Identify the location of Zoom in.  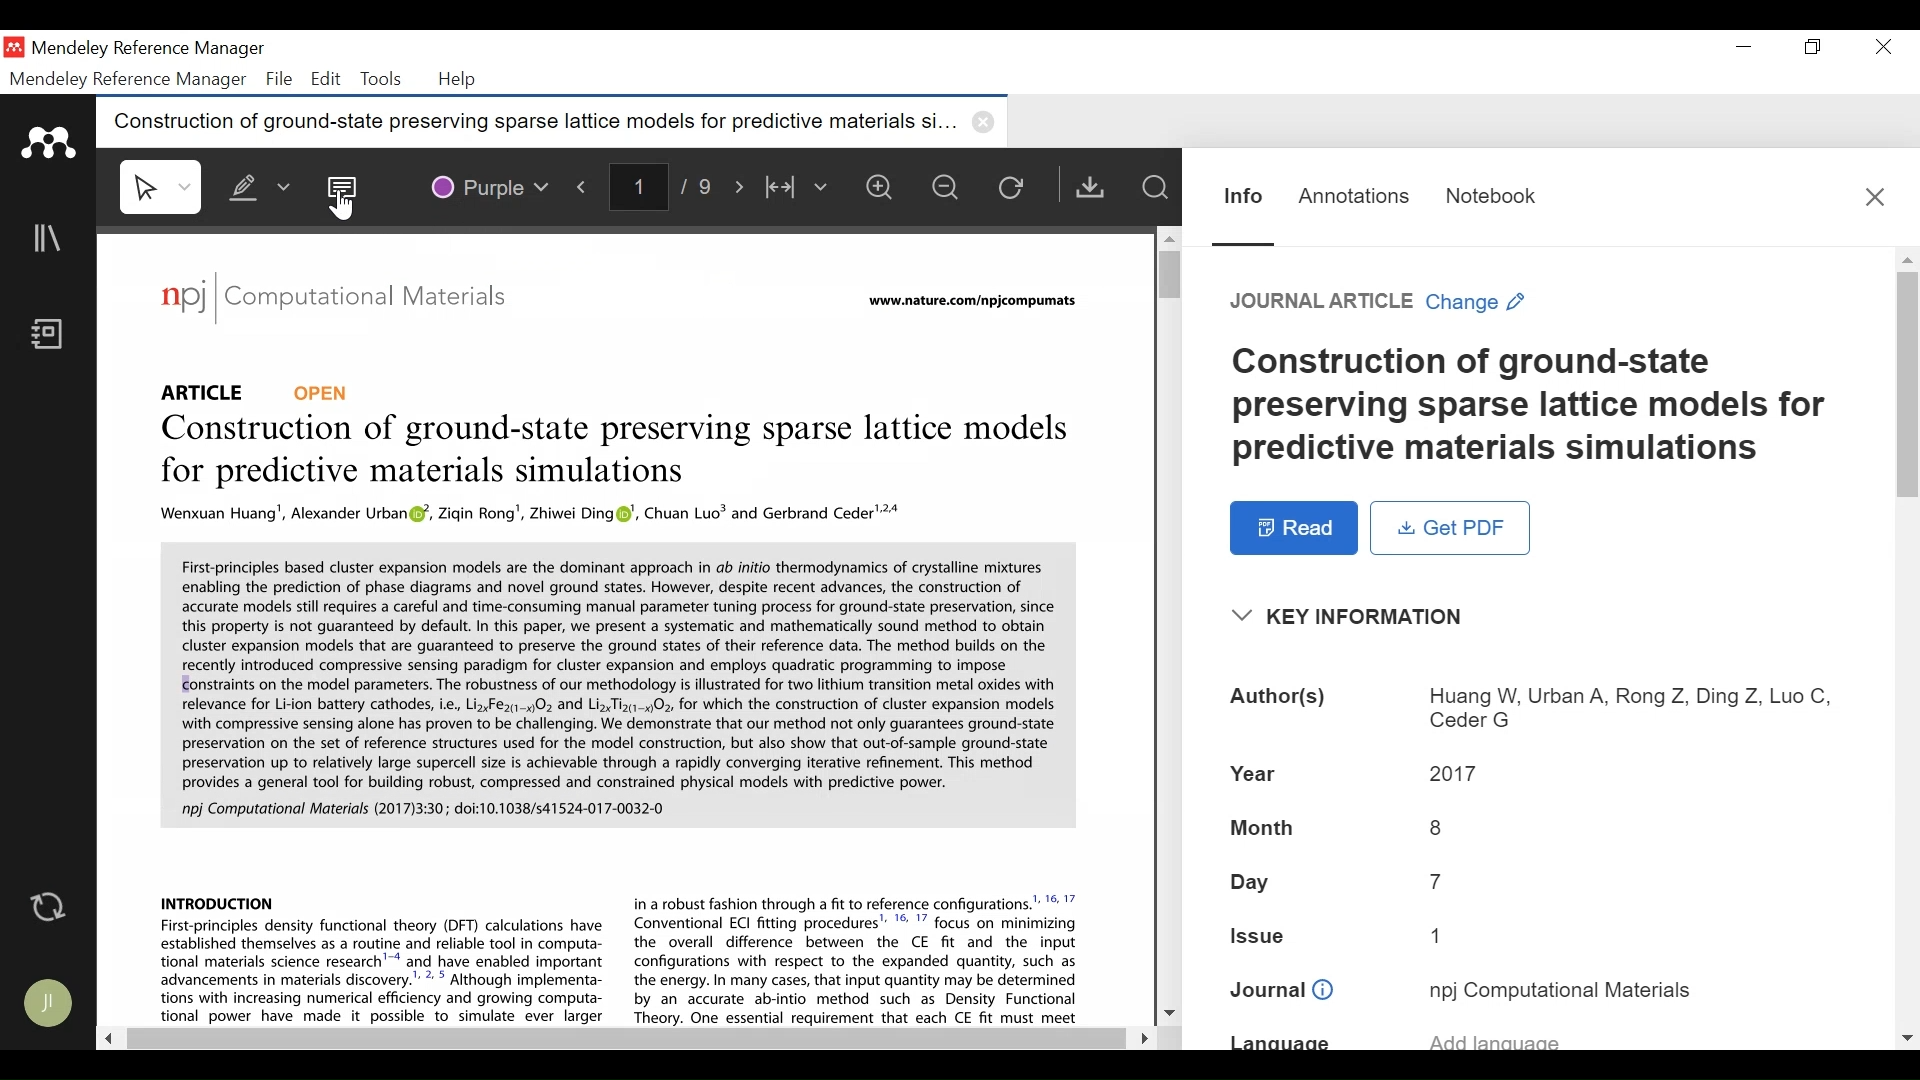
(883, 189).